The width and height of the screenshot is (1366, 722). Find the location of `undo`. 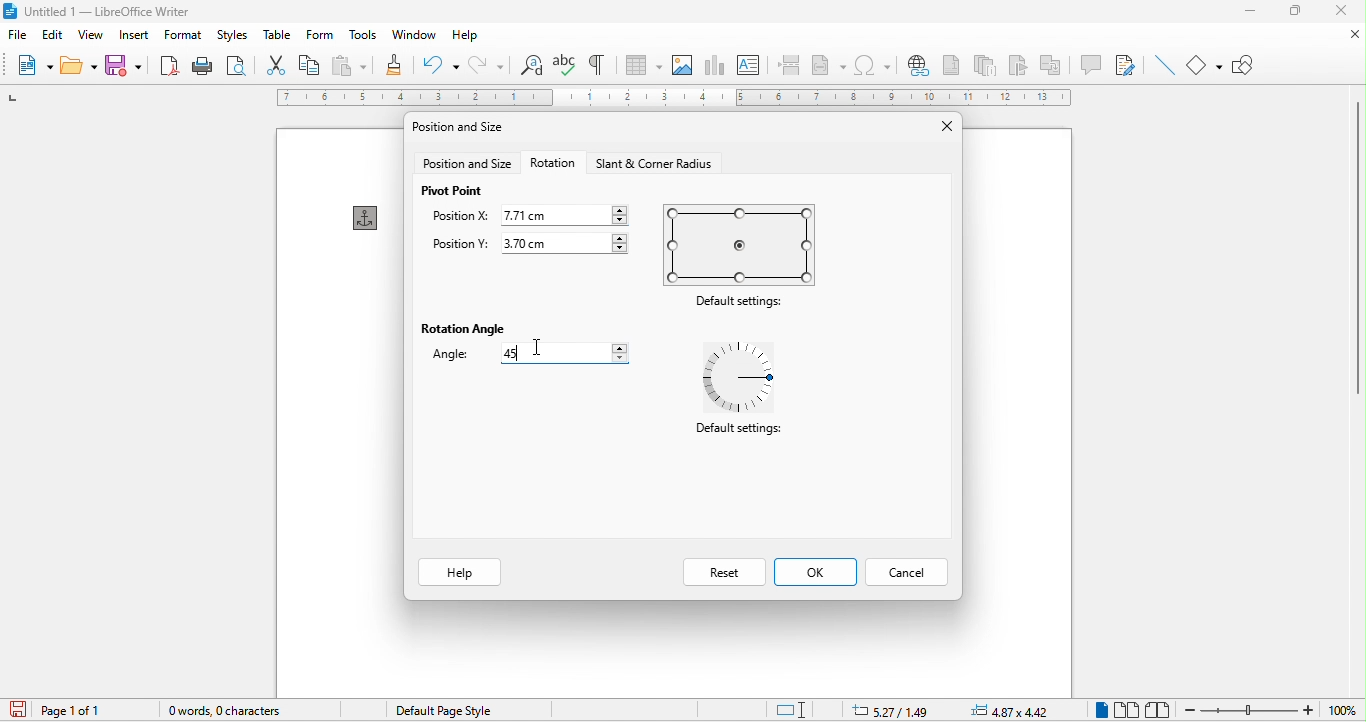

undo is located at coordinates (438, 65).